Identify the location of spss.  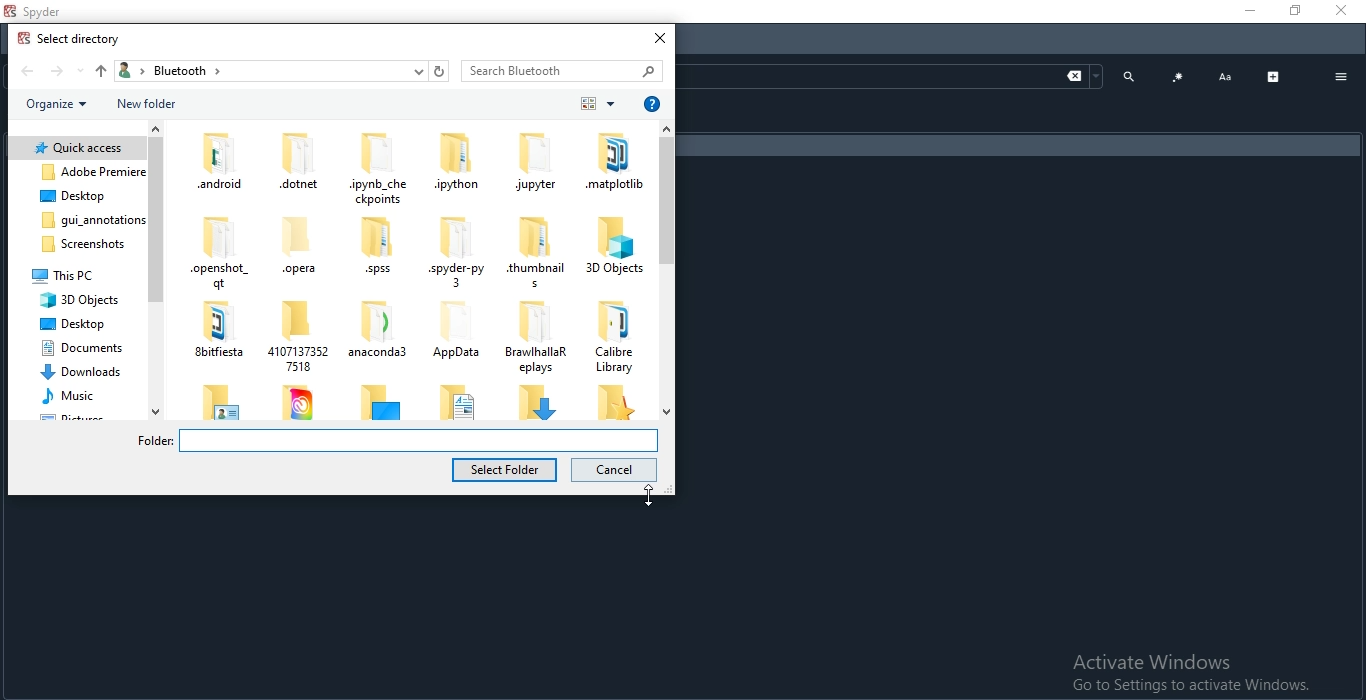
(377, 250).